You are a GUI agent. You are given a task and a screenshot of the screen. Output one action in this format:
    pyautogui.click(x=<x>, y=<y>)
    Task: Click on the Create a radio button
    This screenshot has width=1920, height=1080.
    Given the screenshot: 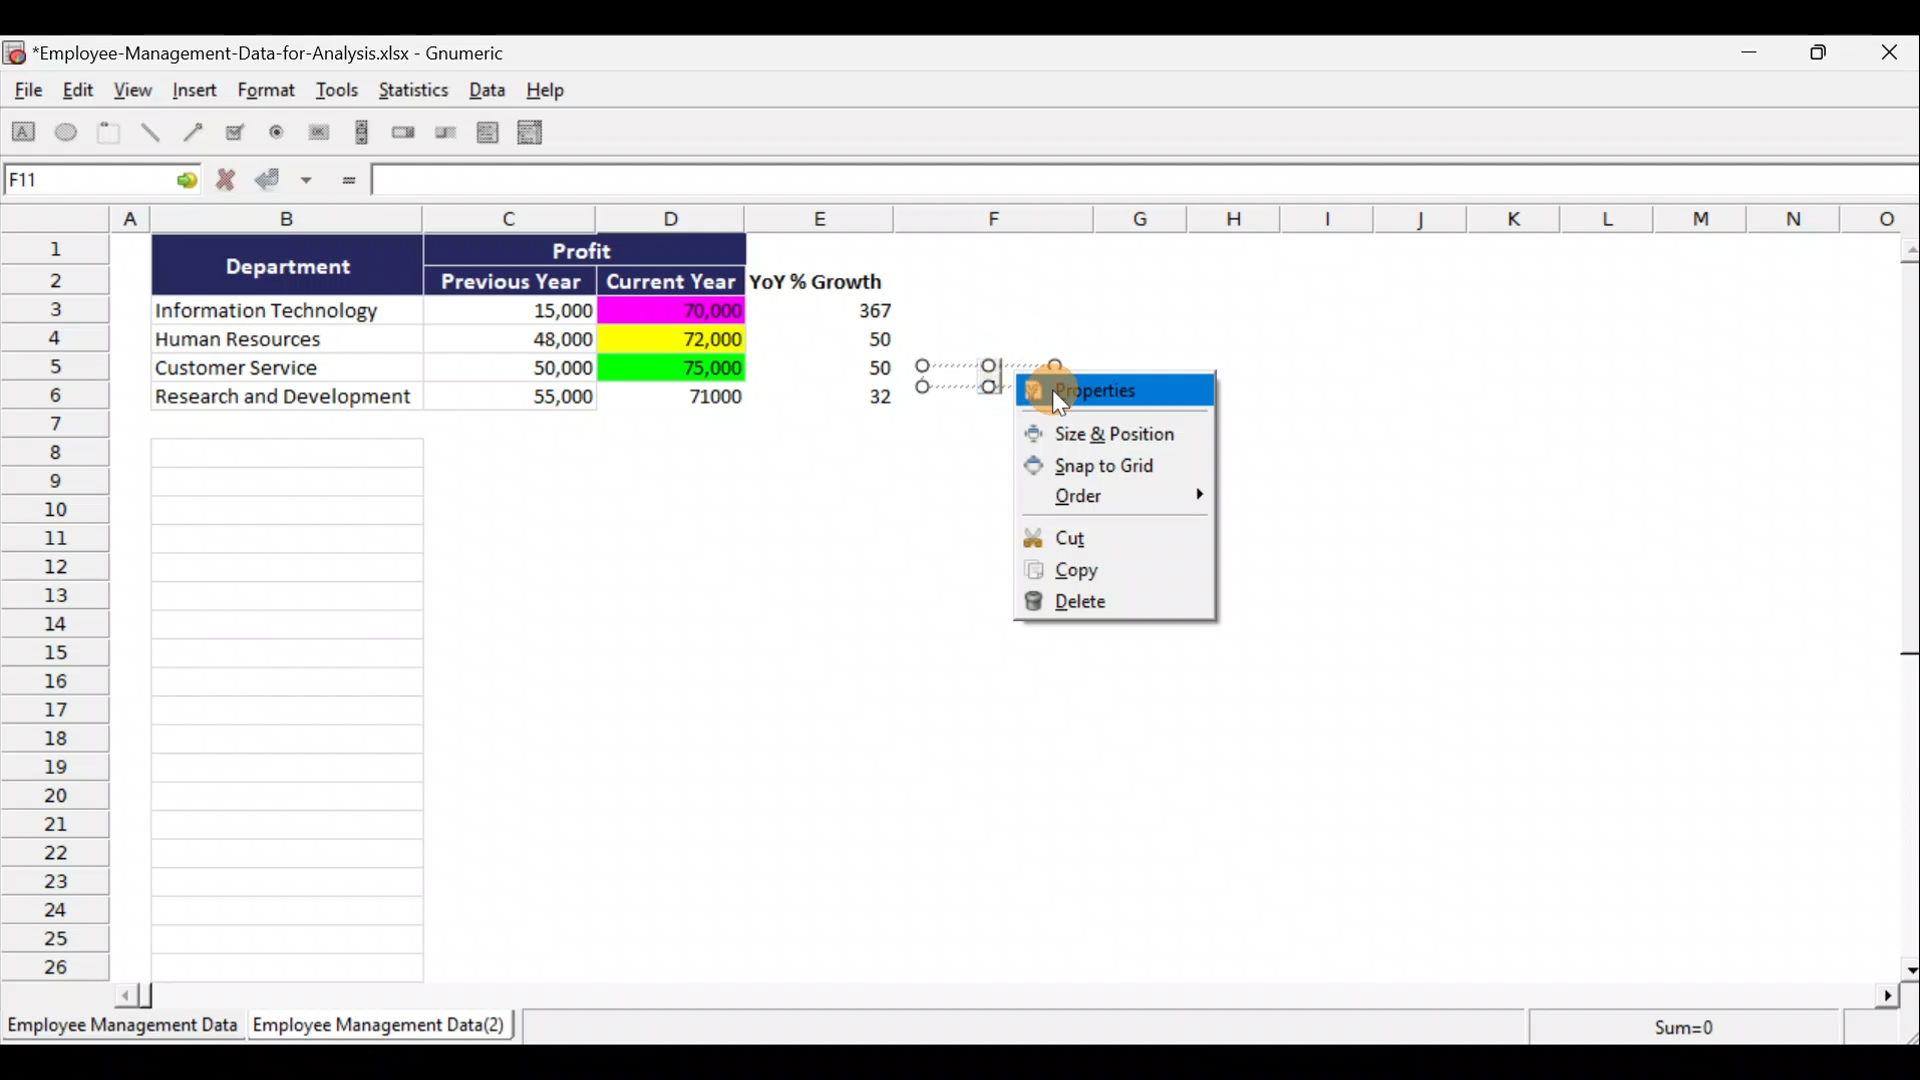 What is the action you would take?
    pyautogui.click(x=278, y=135)
    